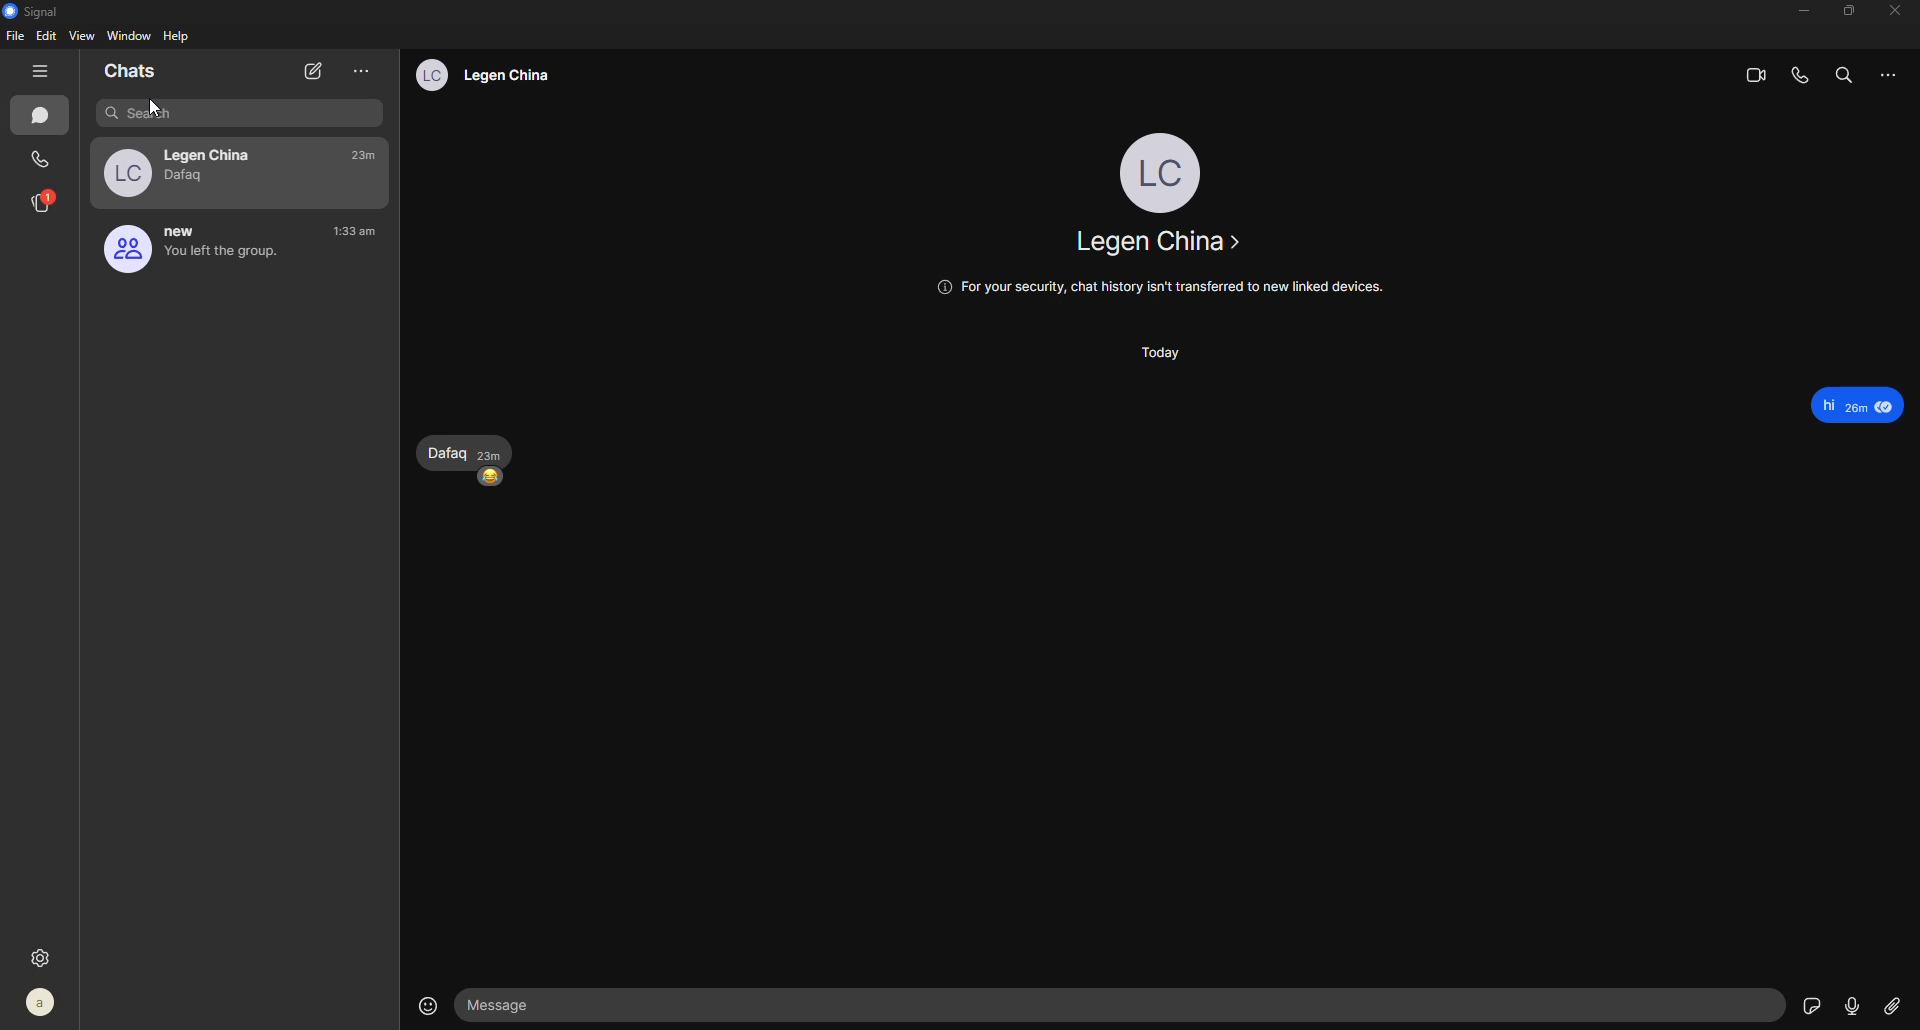  Describe the element at coordinates (1858, 402) in the screenshot. I see `Hi 20m` at that location.